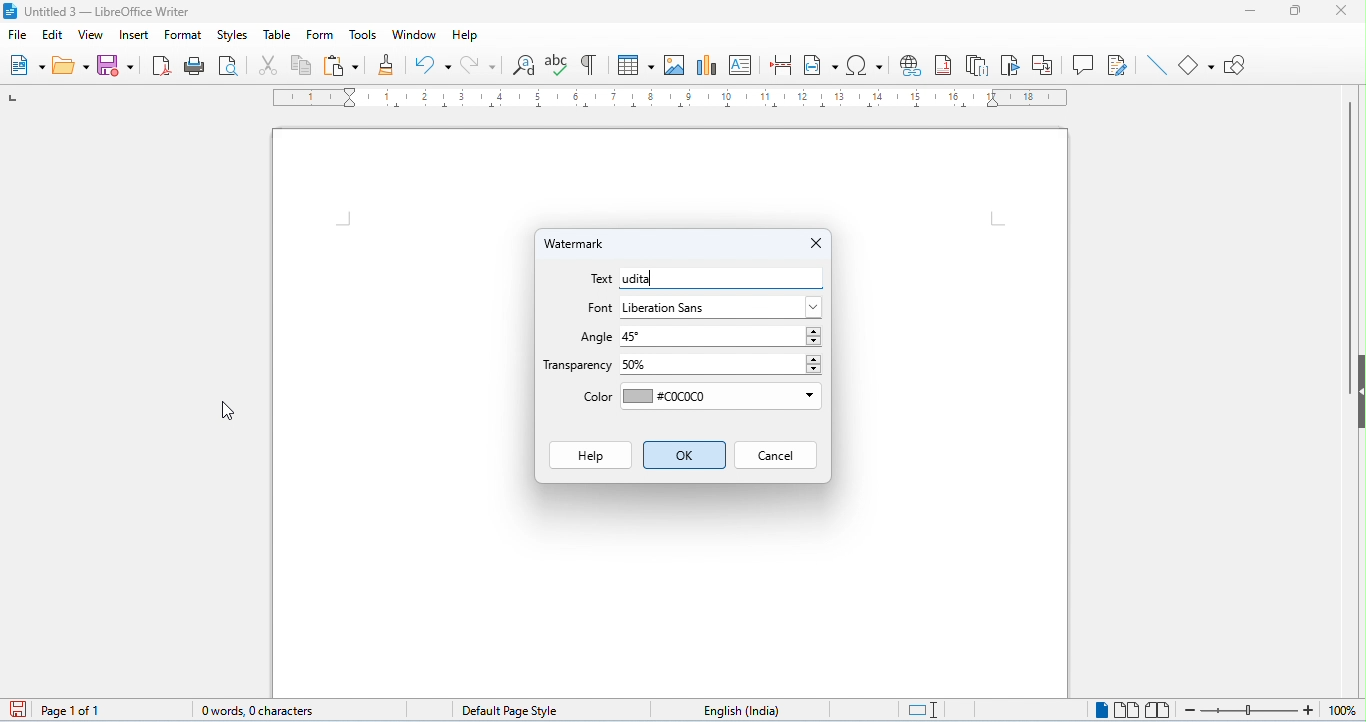 The width and height of the screenshot is (1366, 722). I want to click on language, so click(734, 708).